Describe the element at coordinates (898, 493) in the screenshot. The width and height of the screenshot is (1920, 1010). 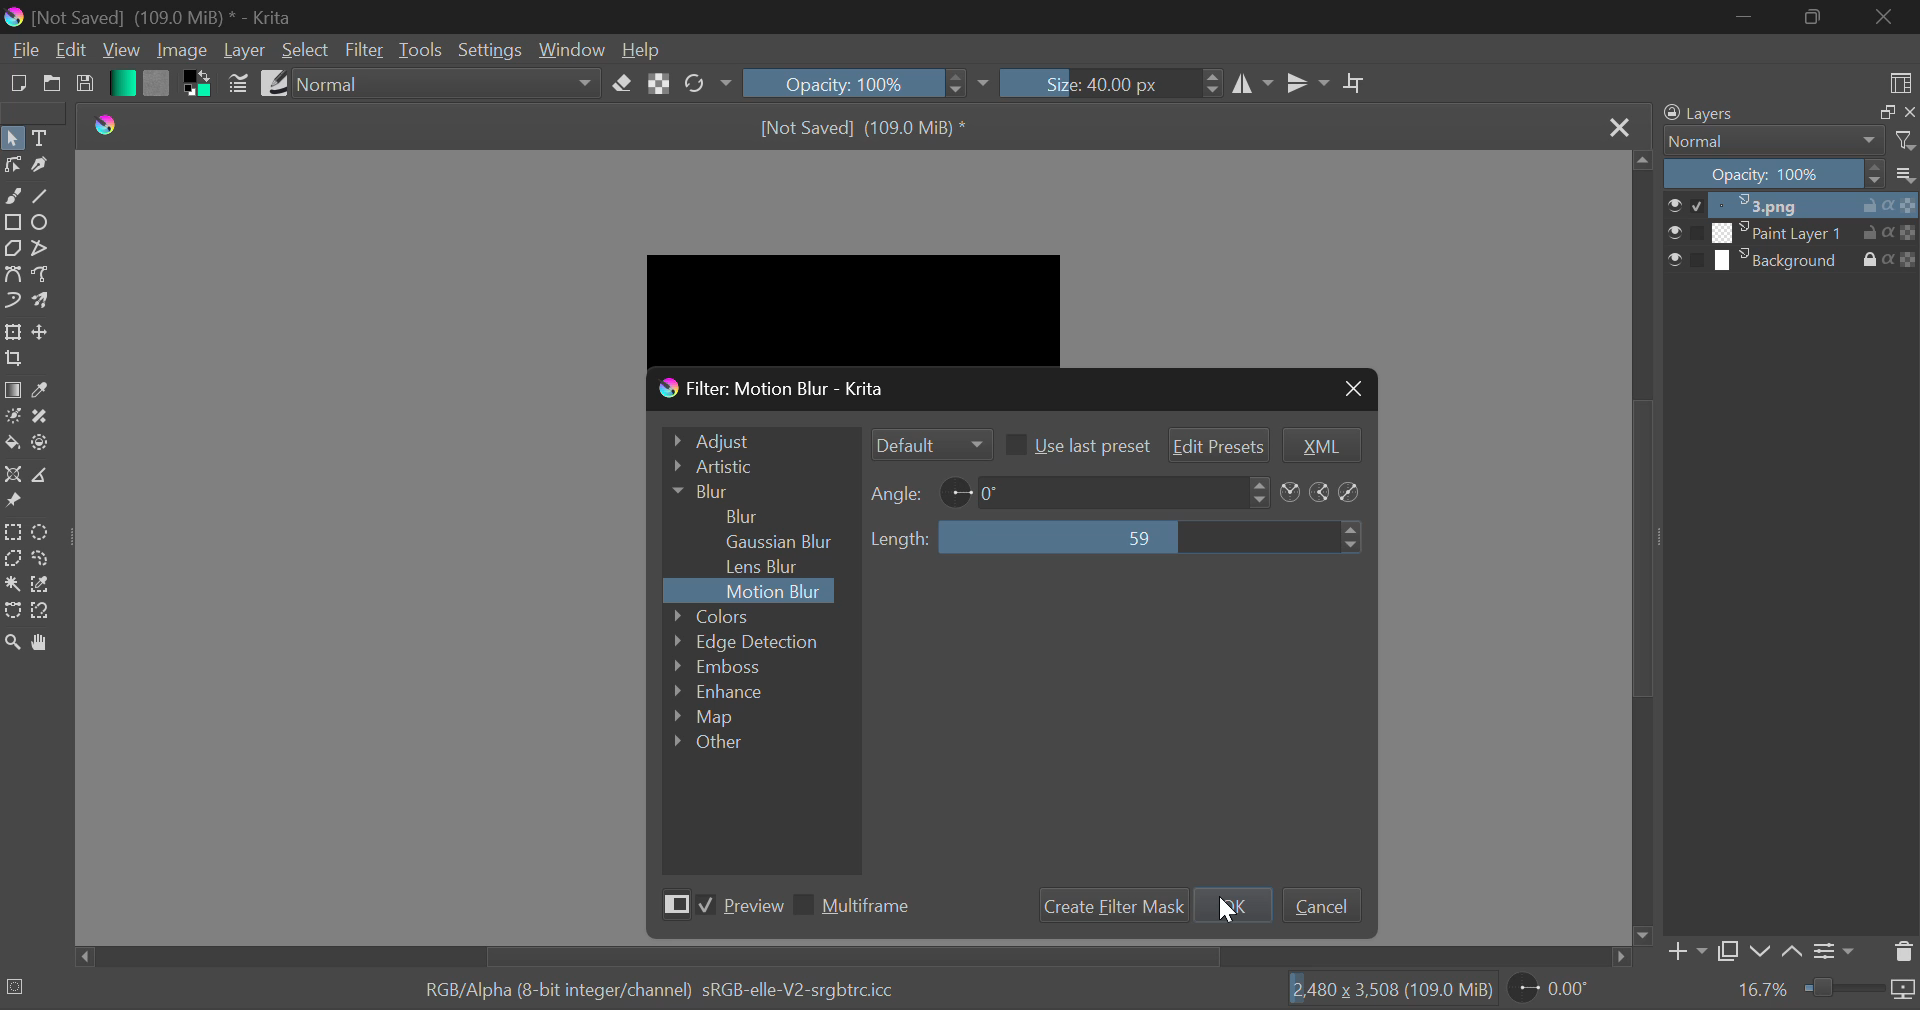
I see `Angle` at that location.